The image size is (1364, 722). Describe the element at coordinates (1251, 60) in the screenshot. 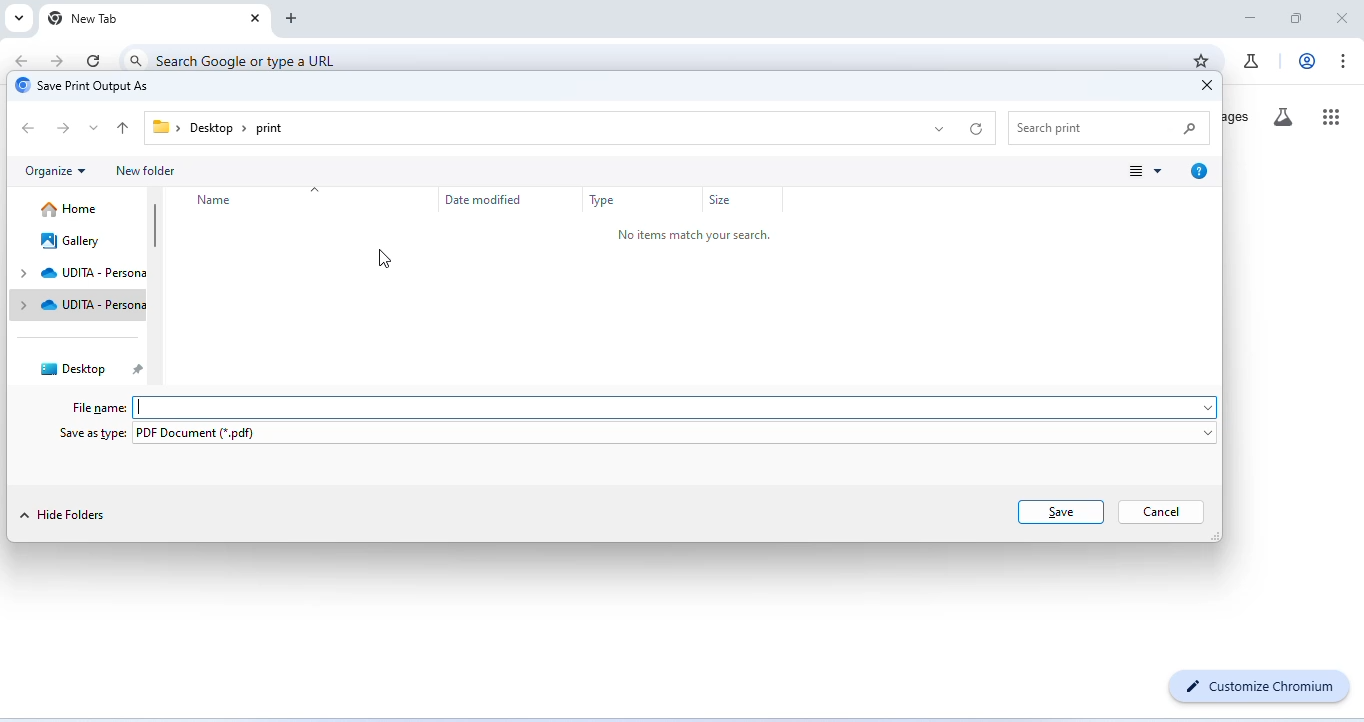

I see `chrome labs` at that location.